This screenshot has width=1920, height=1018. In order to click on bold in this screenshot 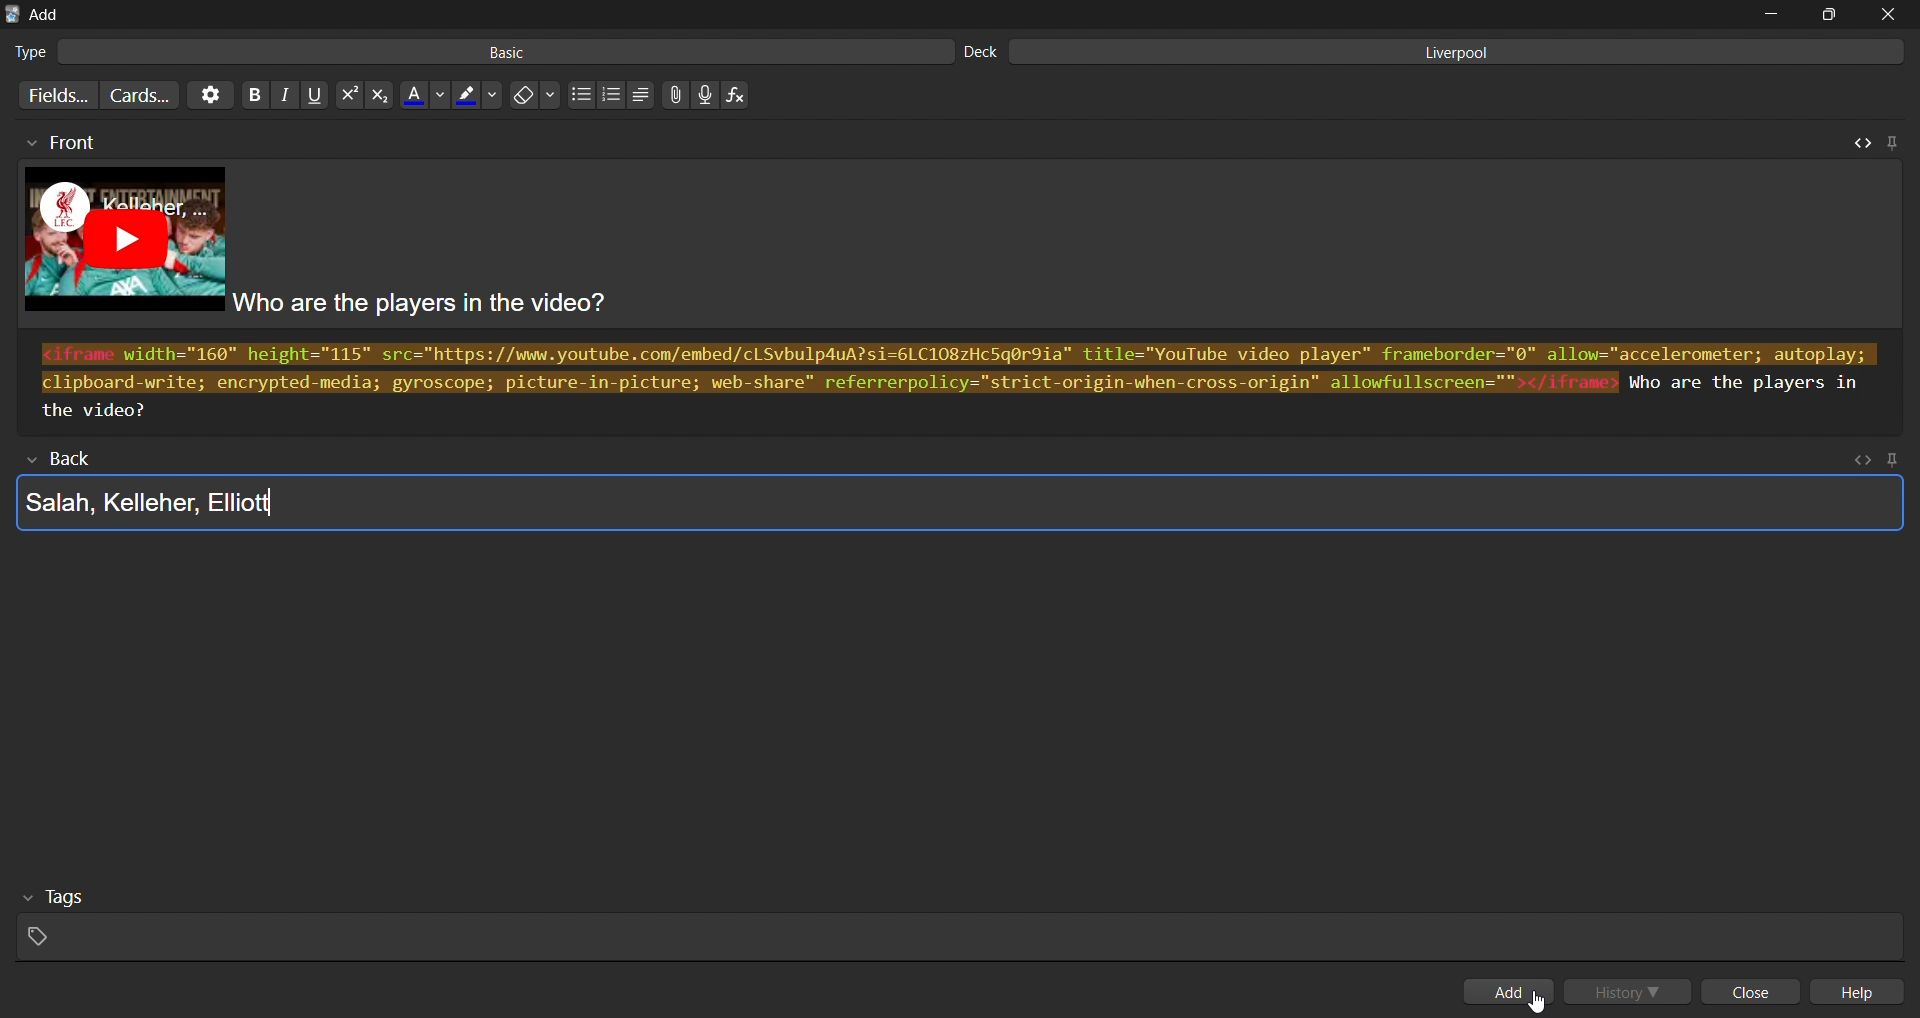, I will do `click(251, 96)`.